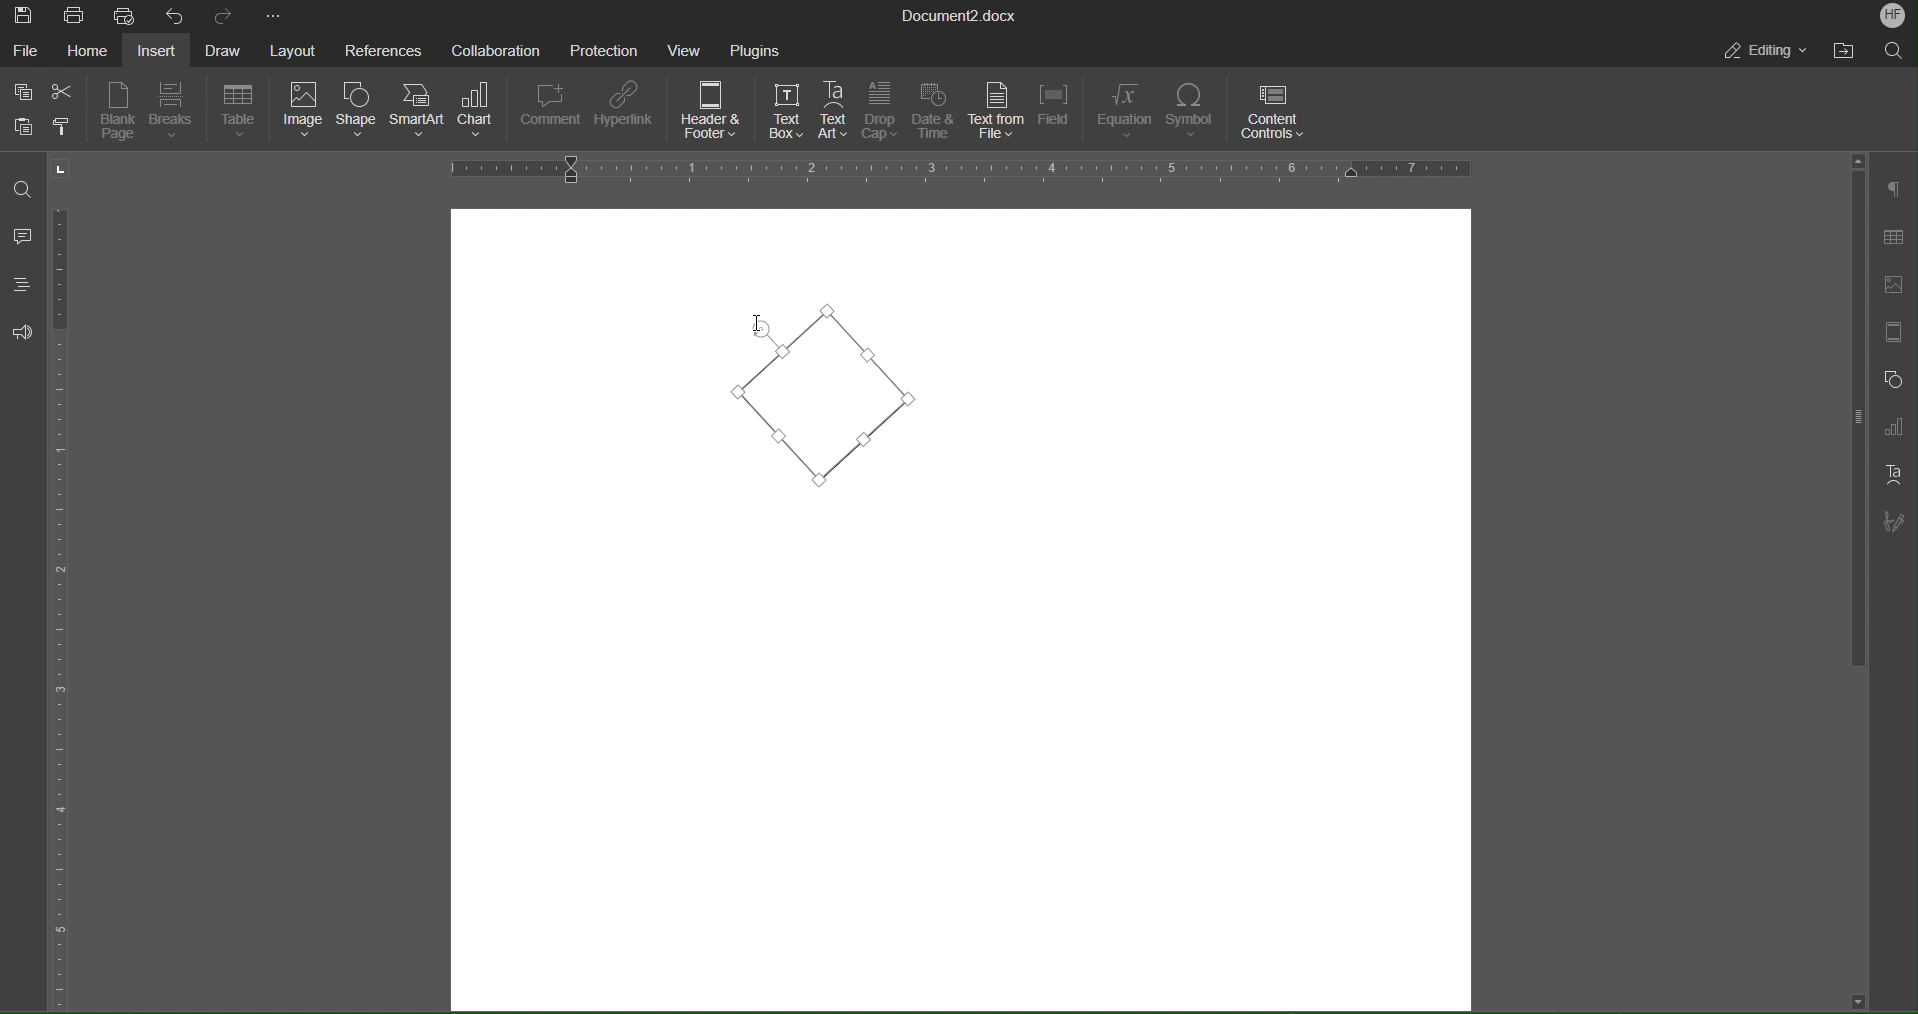 The width and height of the screenshot is (1918, 1014). What do you see at coordinates (22, 332) in the screenshot?
I see `Feedback and Support` at bounding box center [22, 332].